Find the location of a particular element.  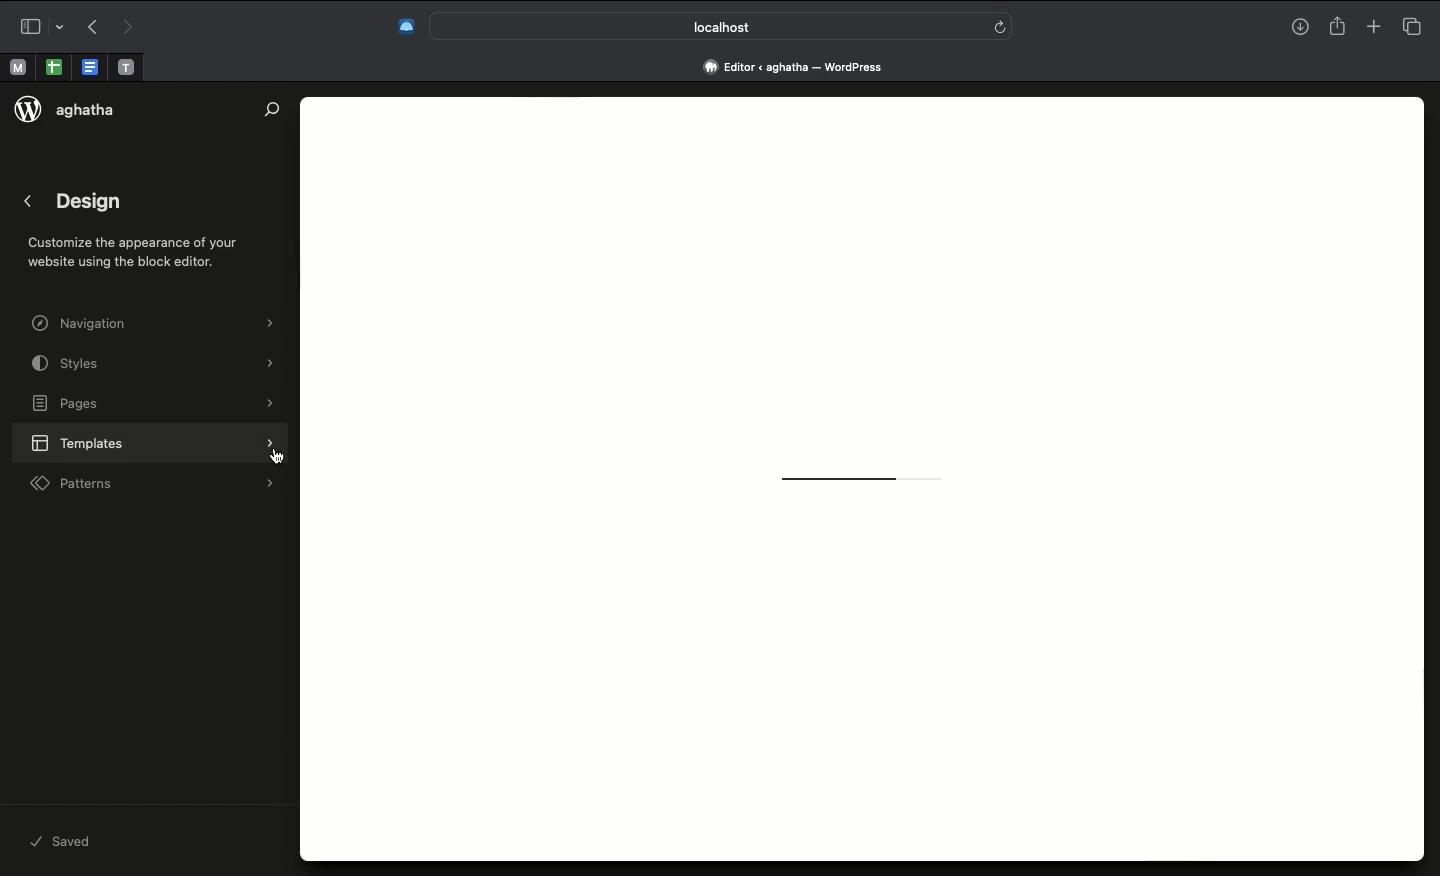

Tabs is located at coordinates (1411, 26).